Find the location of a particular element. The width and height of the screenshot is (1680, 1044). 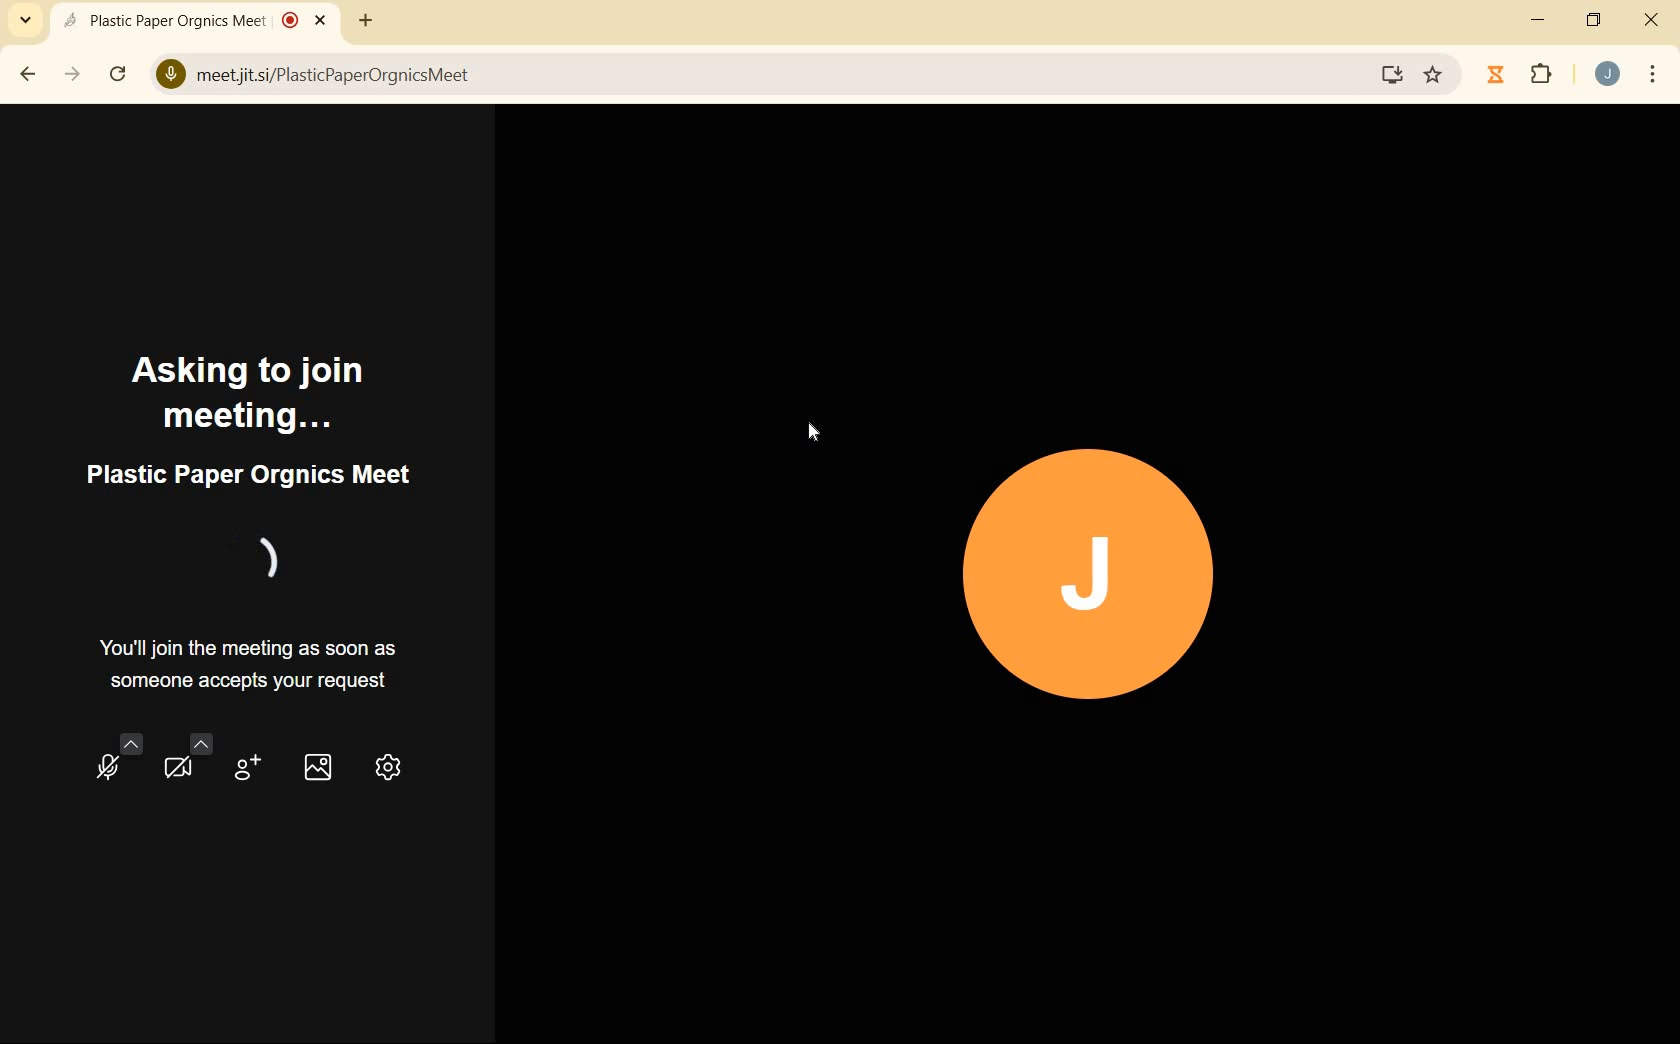

reload is located at coordinates (118, 72).